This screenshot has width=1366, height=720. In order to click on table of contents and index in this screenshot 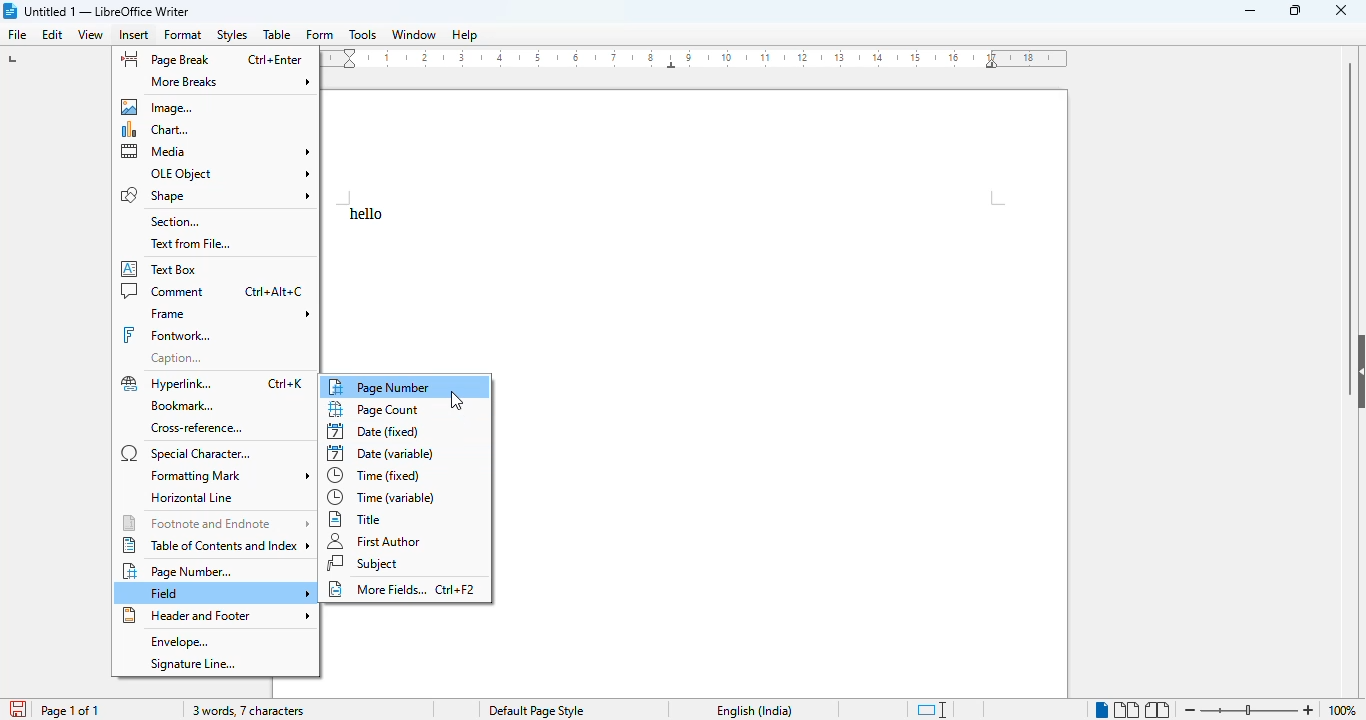, I will do `click(219, 545)`.